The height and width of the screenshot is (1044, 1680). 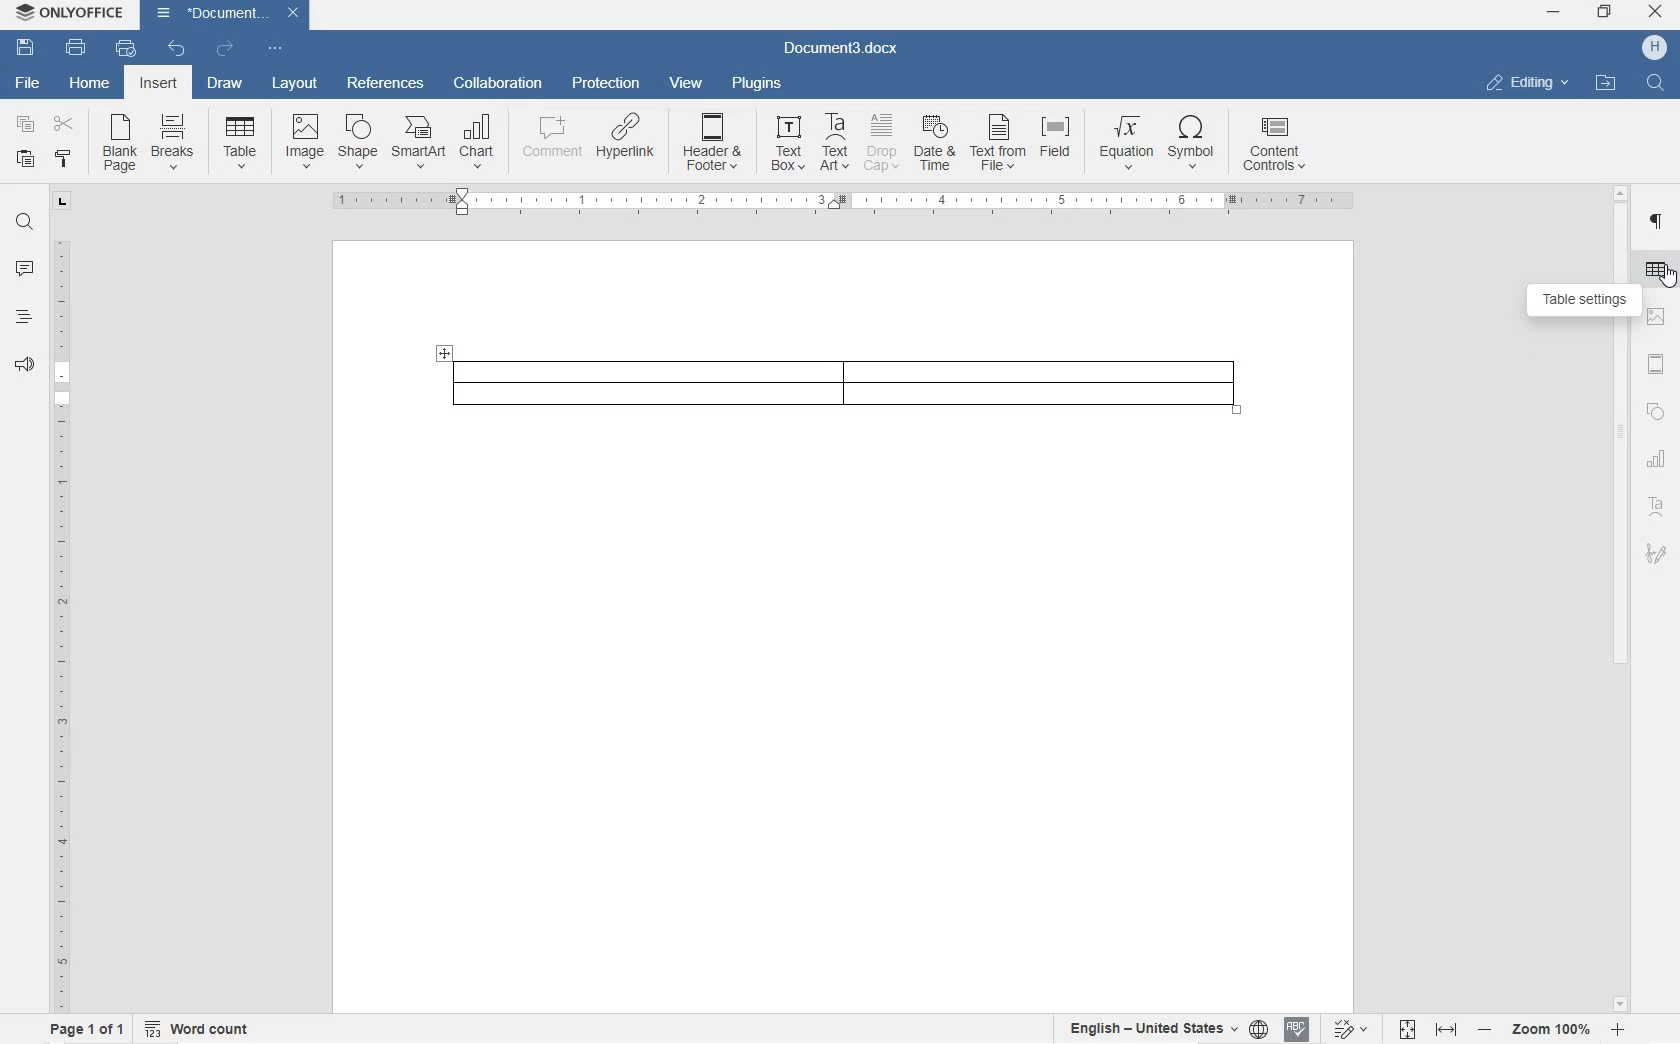 I want to click on insert table, so click(x=240, y=142).